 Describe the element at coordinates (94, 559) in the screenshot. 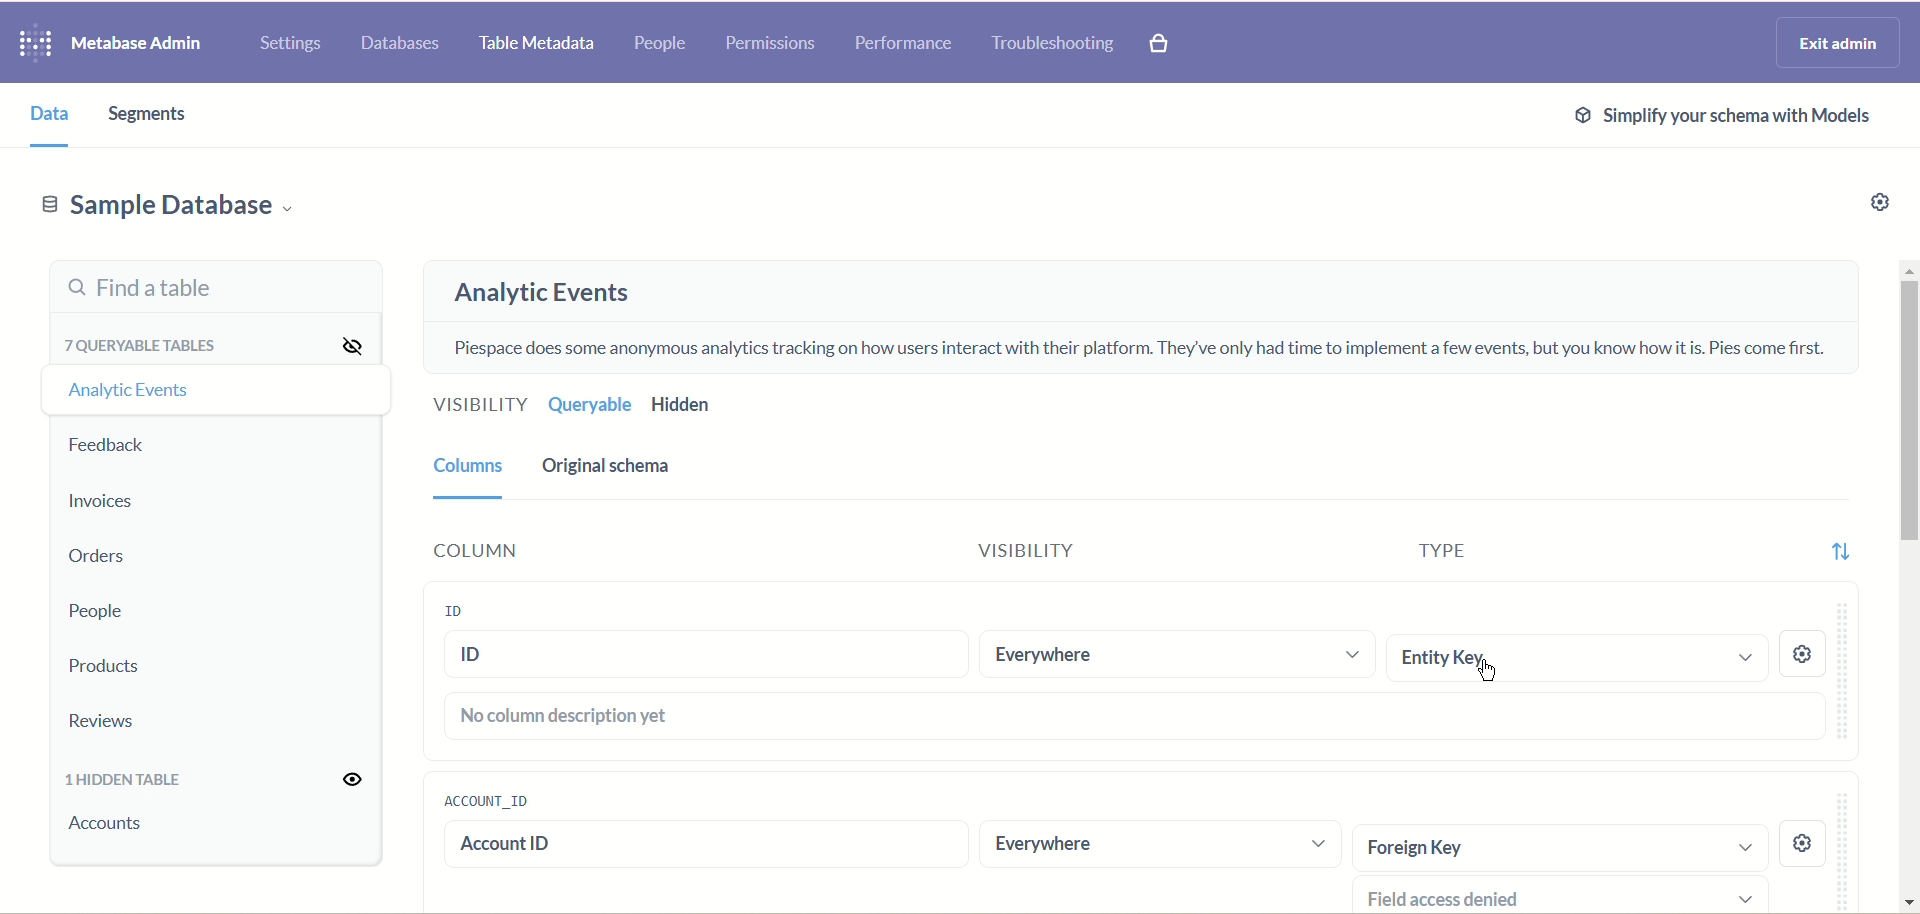

I see `orders` at that location.